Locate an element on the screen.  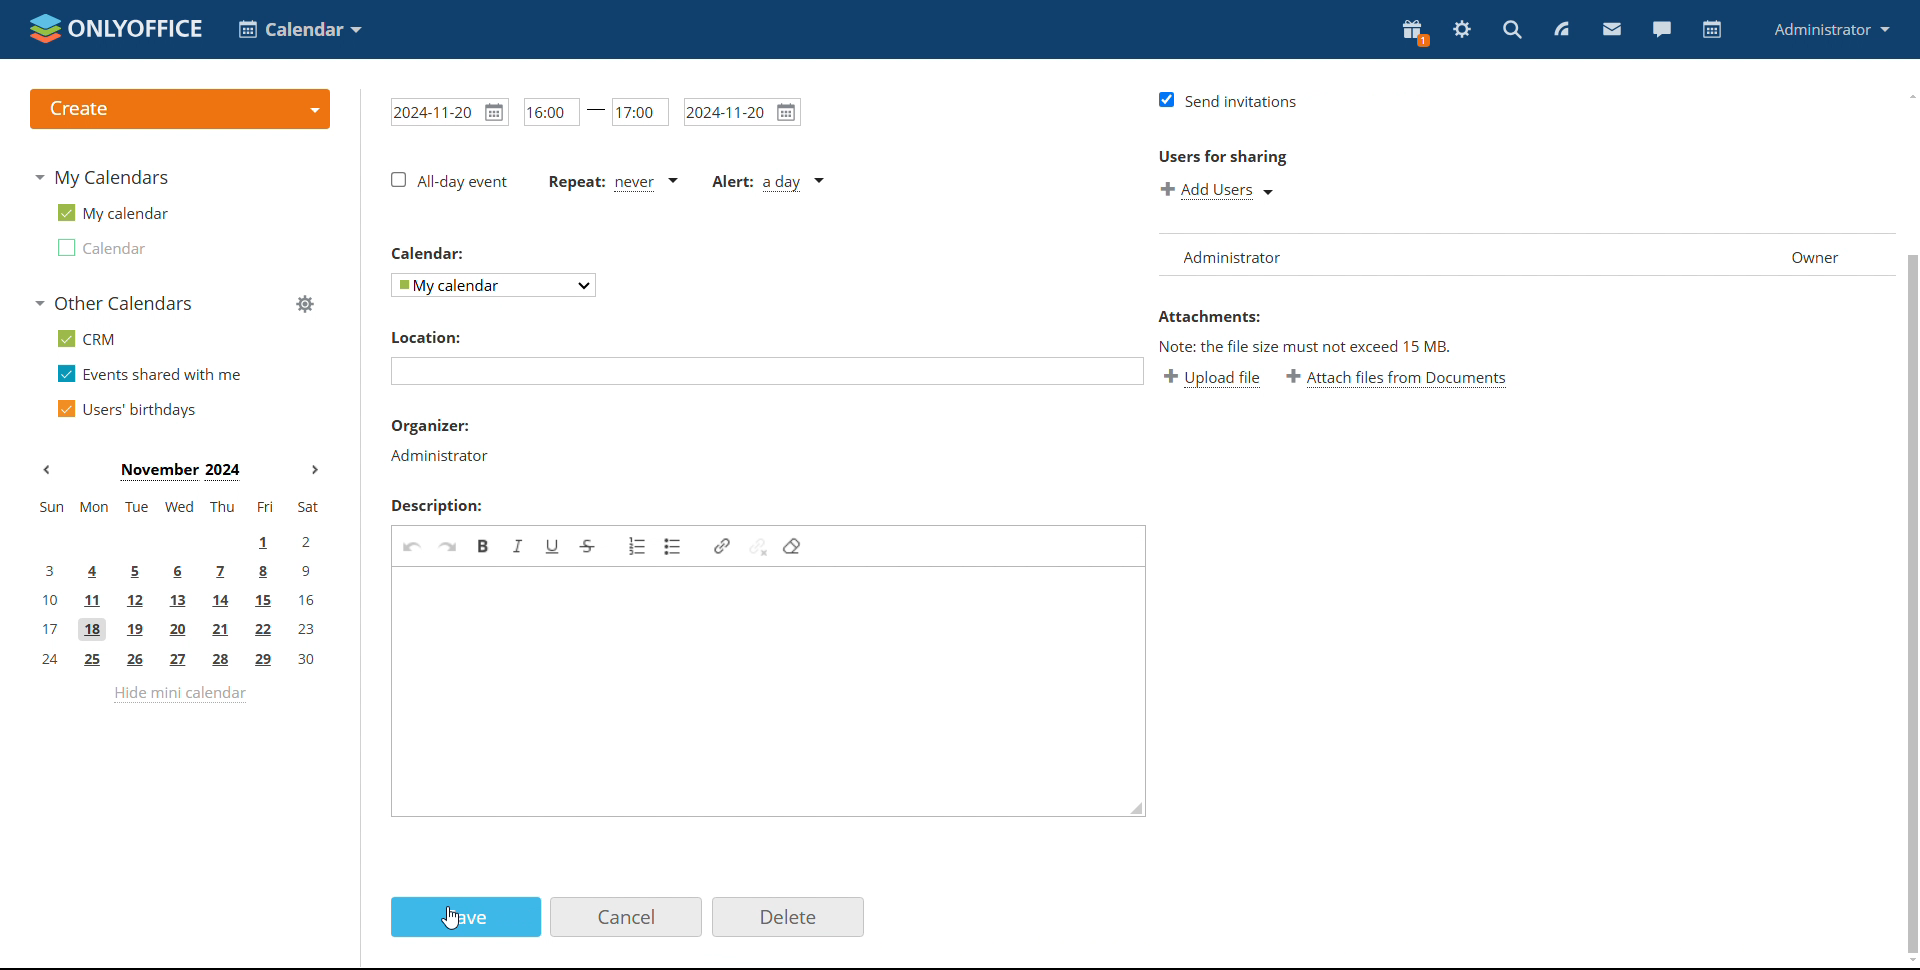
events shared with me is located at coordinates (150, 373).